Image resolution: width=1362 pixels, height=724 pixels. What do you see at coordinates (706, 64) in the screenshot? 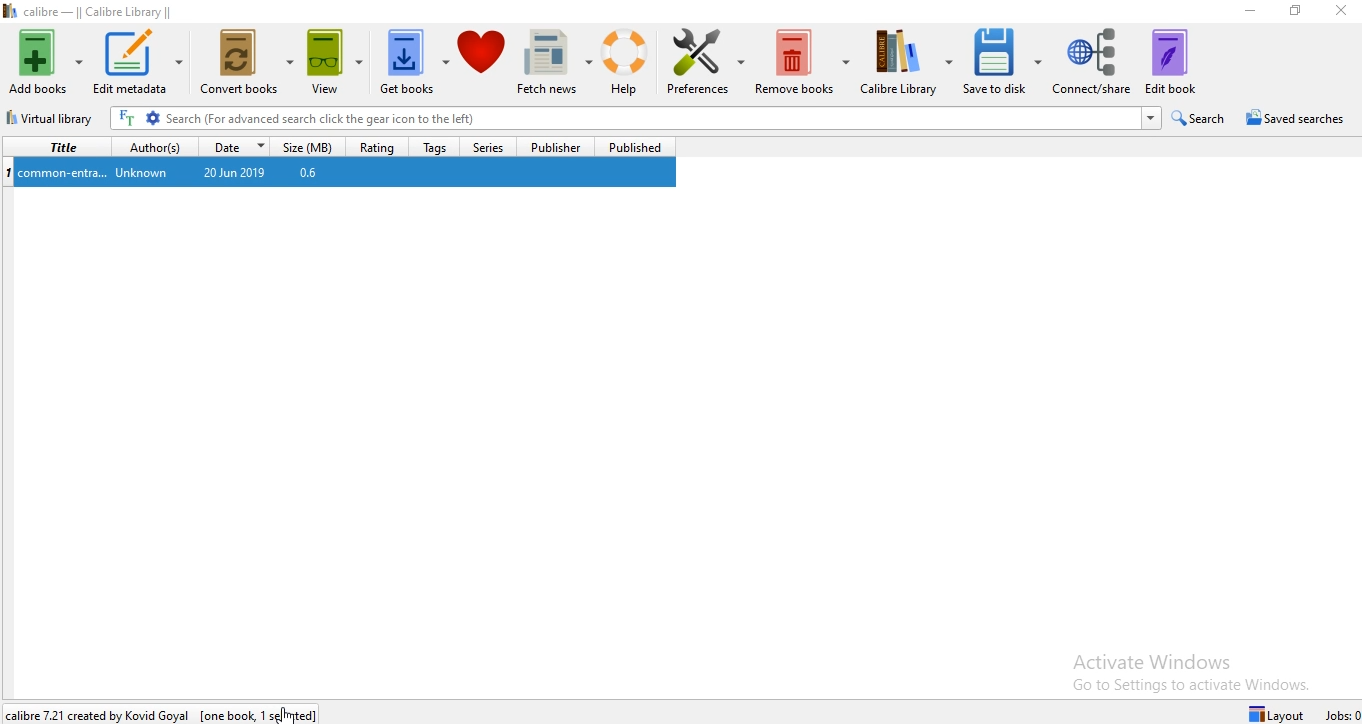
I see `Preferences` at bounding box center [706, 64].